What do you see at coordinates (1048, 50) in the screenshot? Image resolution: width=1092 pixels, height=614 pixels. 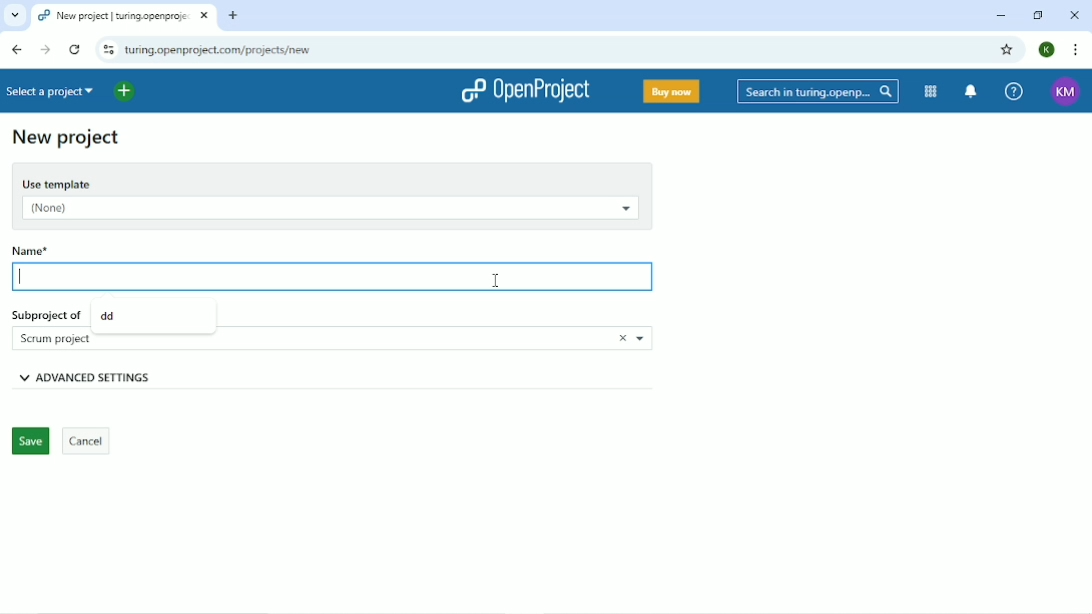 I see `K` at bounding box center [1048, 50].